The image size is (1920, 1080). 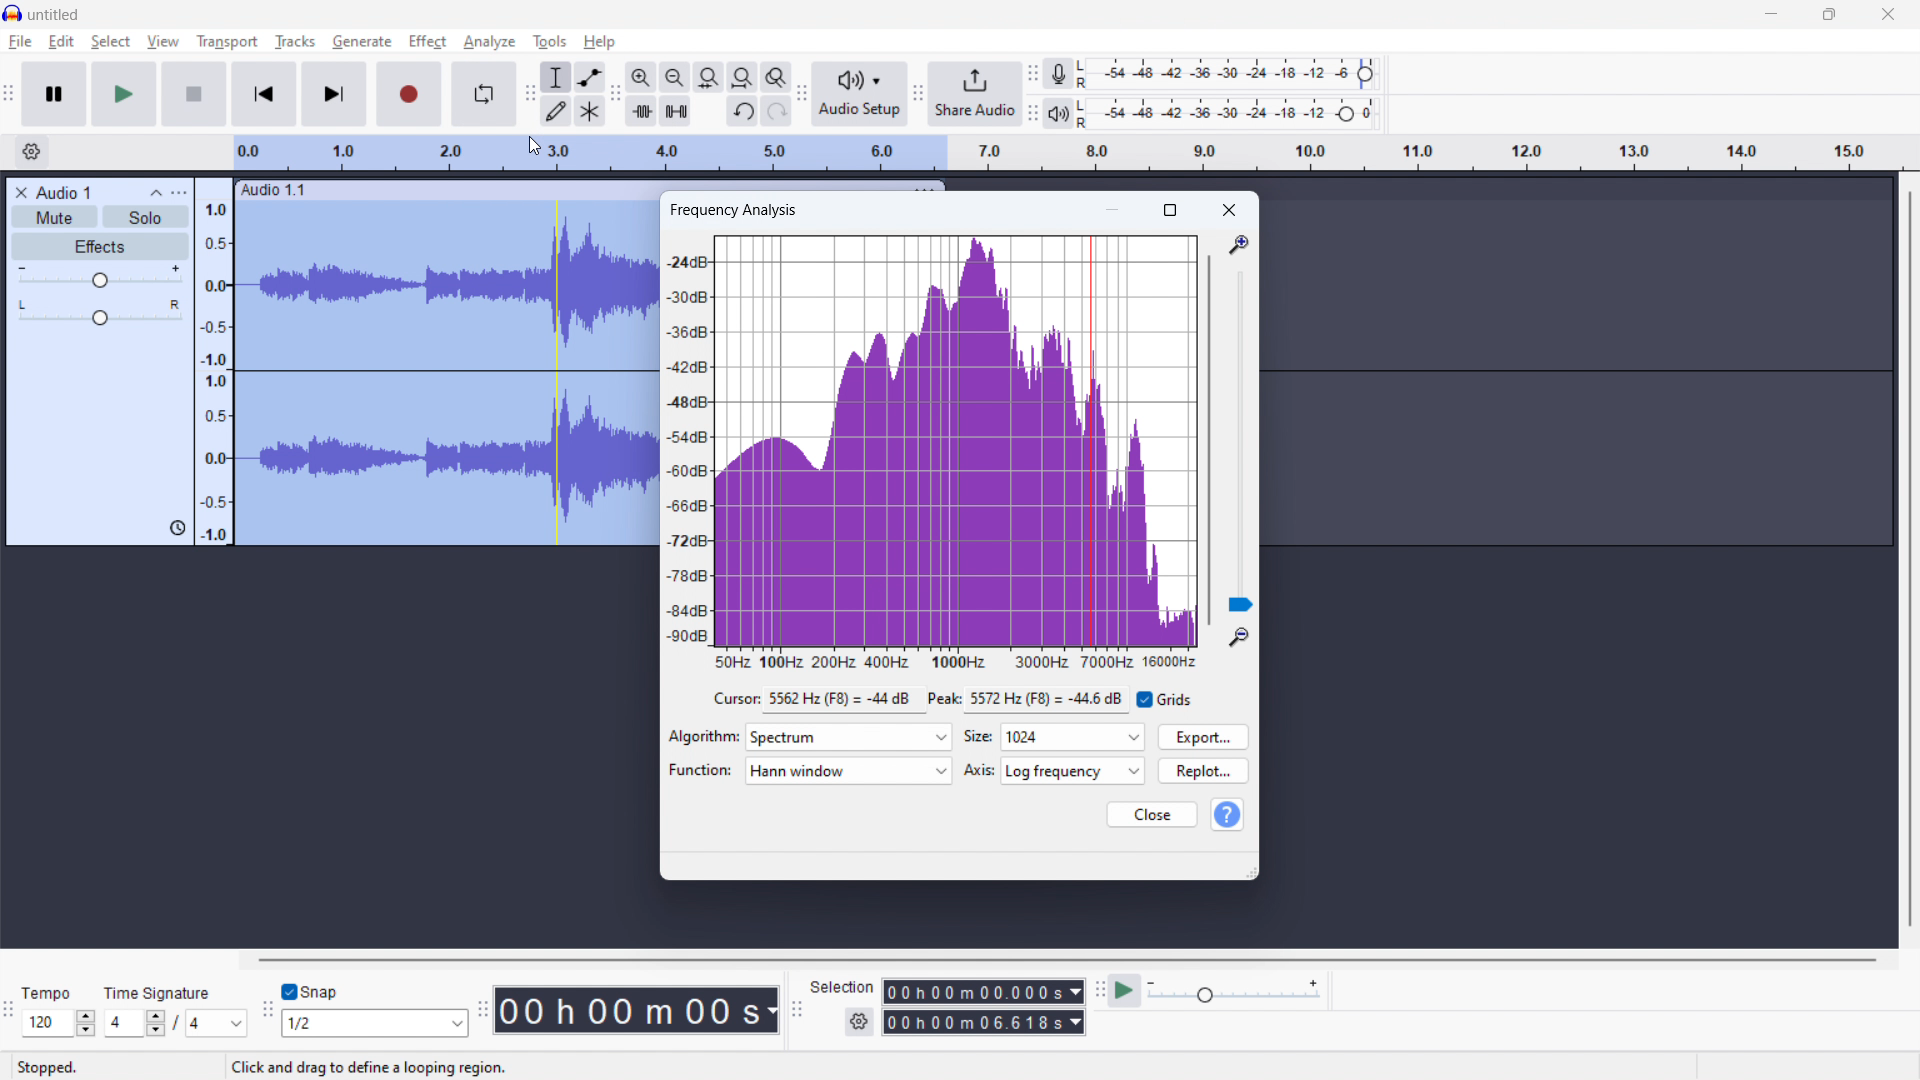 What do you see at coordinates (54, 95) in the screenshot?
I see `pause` at bounding box center [54, 95].